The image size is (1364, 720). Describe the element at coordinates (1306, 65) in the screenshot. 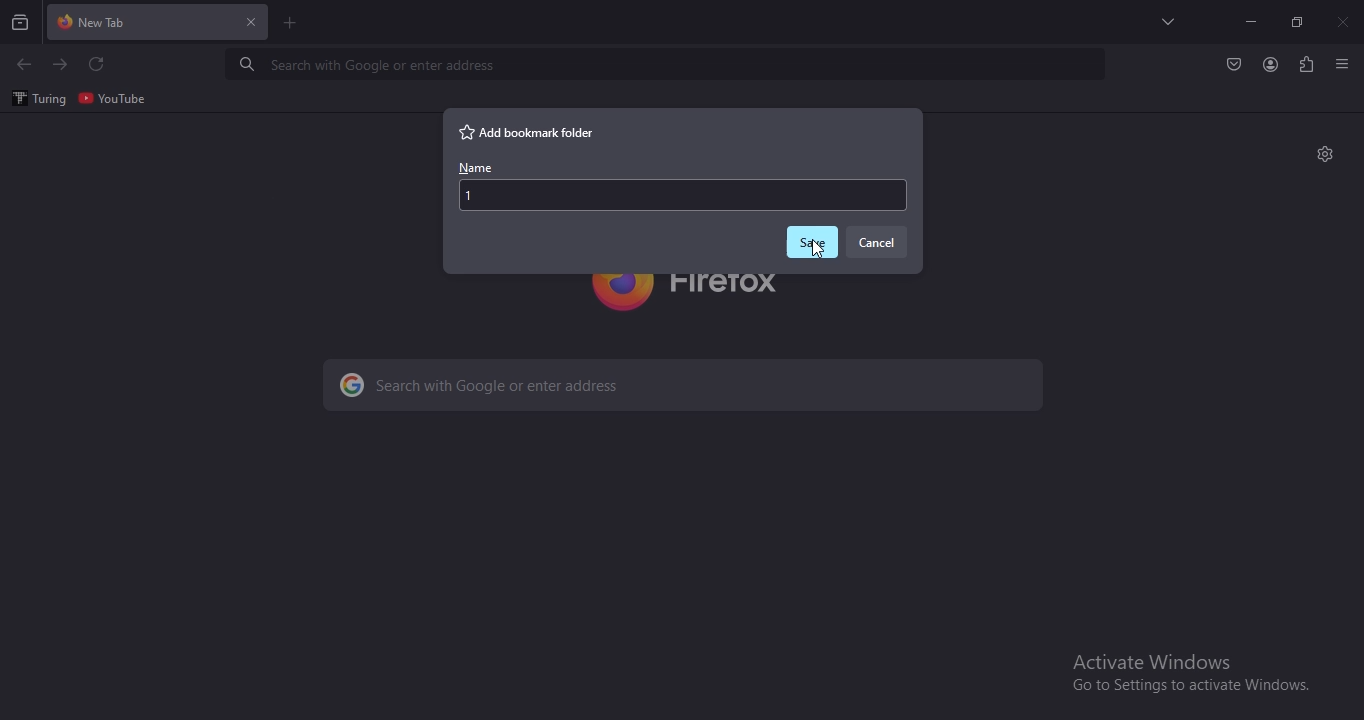

I see `extensions` at that location.